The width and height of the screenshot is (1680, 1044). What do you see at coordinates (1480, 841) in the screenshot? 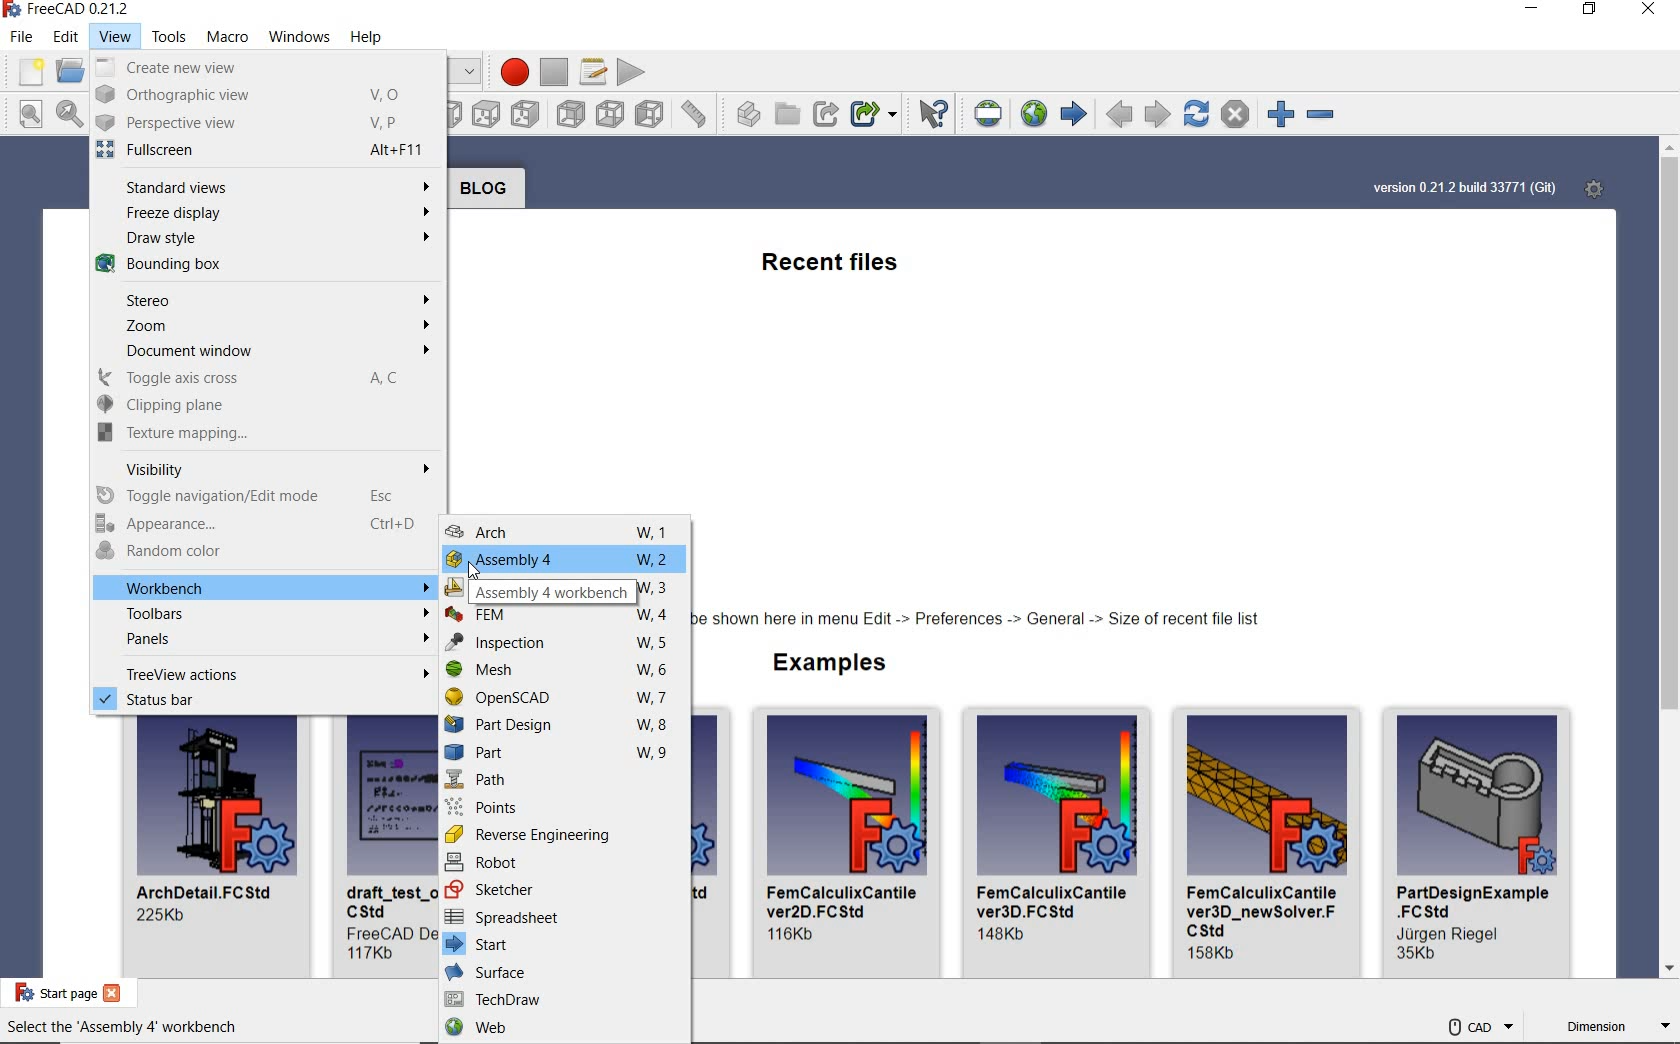
I see `PartDesingExample` at bounding box center [1480, 841].